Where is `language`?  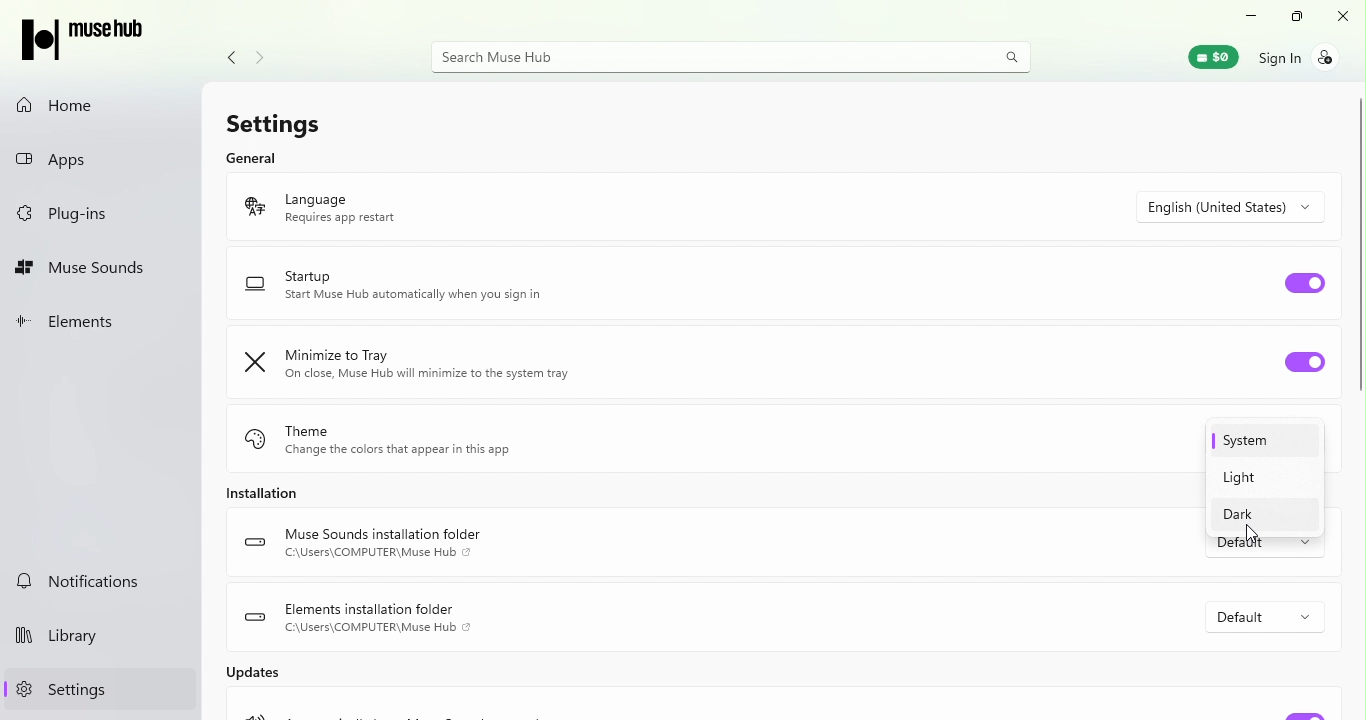
language is located at coordinates (376, 208).